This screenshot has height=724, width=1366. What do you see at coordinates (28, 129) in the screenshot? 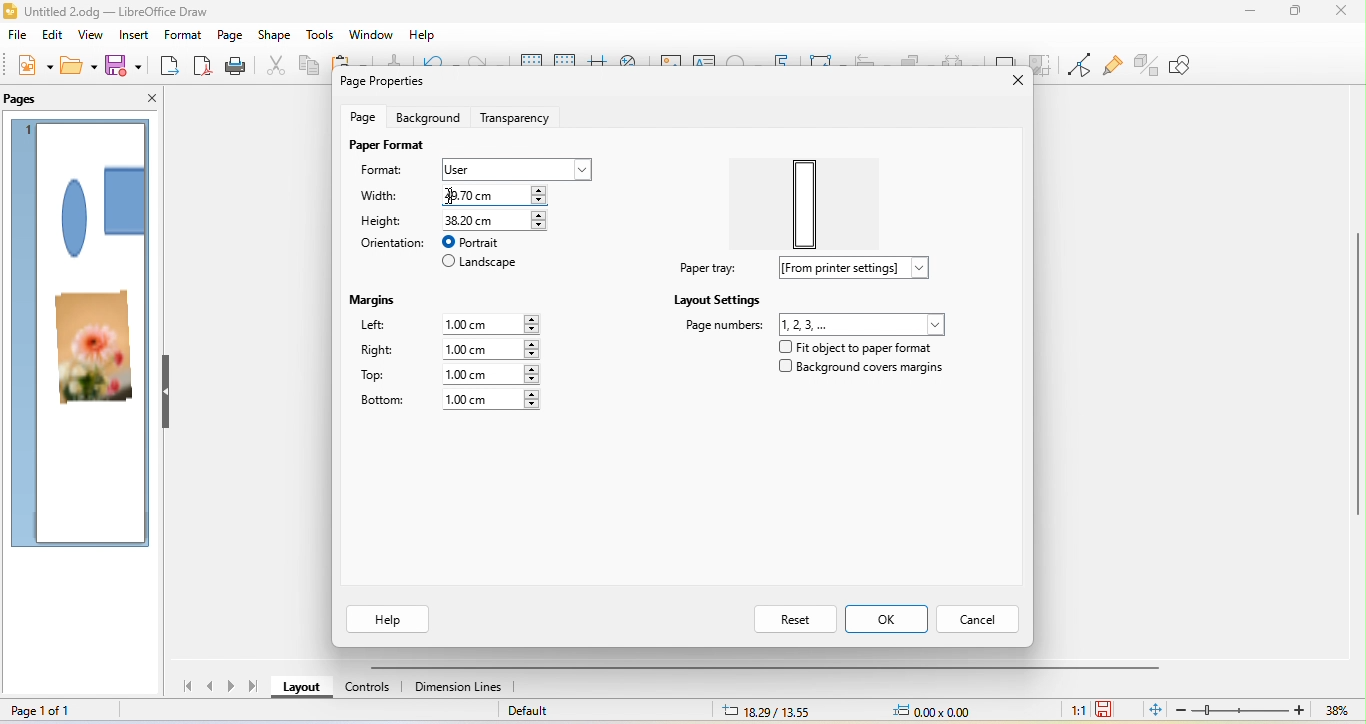
I see `page 1` at bounding box center [28, 129].